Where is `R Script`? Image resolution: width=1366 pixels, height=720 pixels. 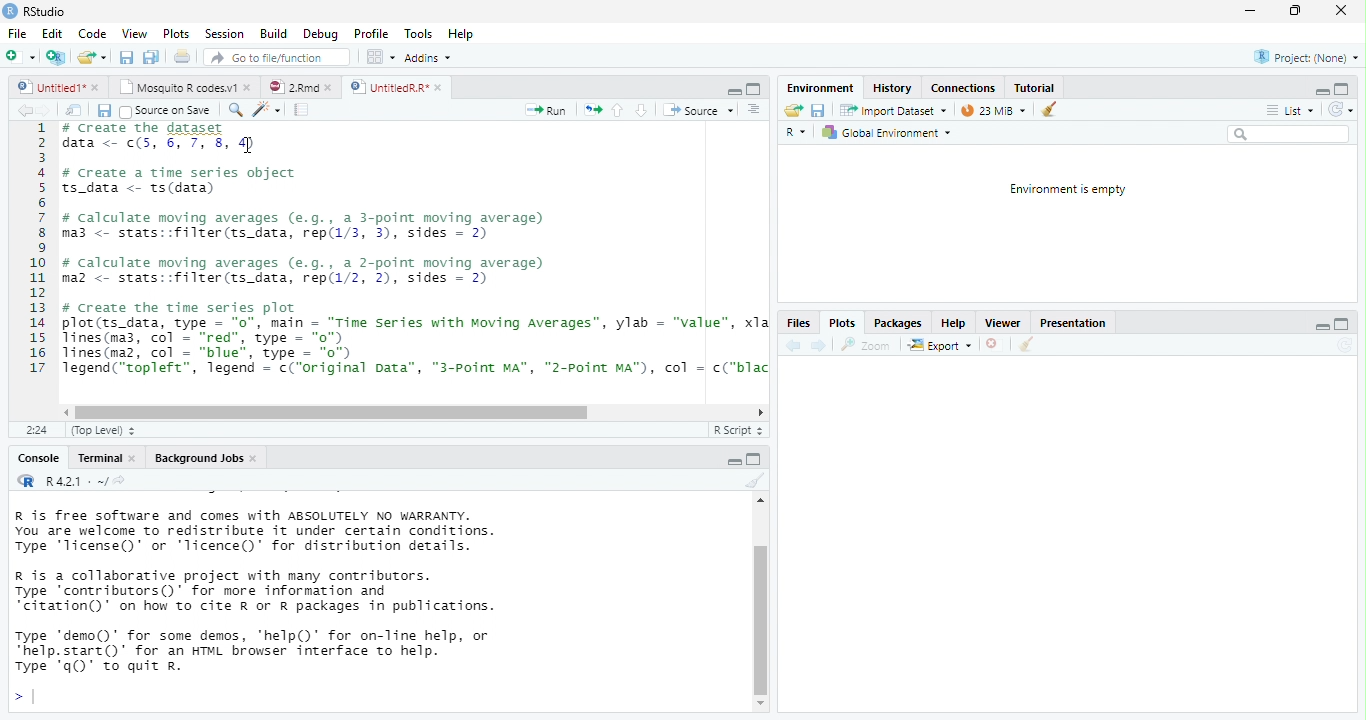
R Script is located at coordinates (736, 430).